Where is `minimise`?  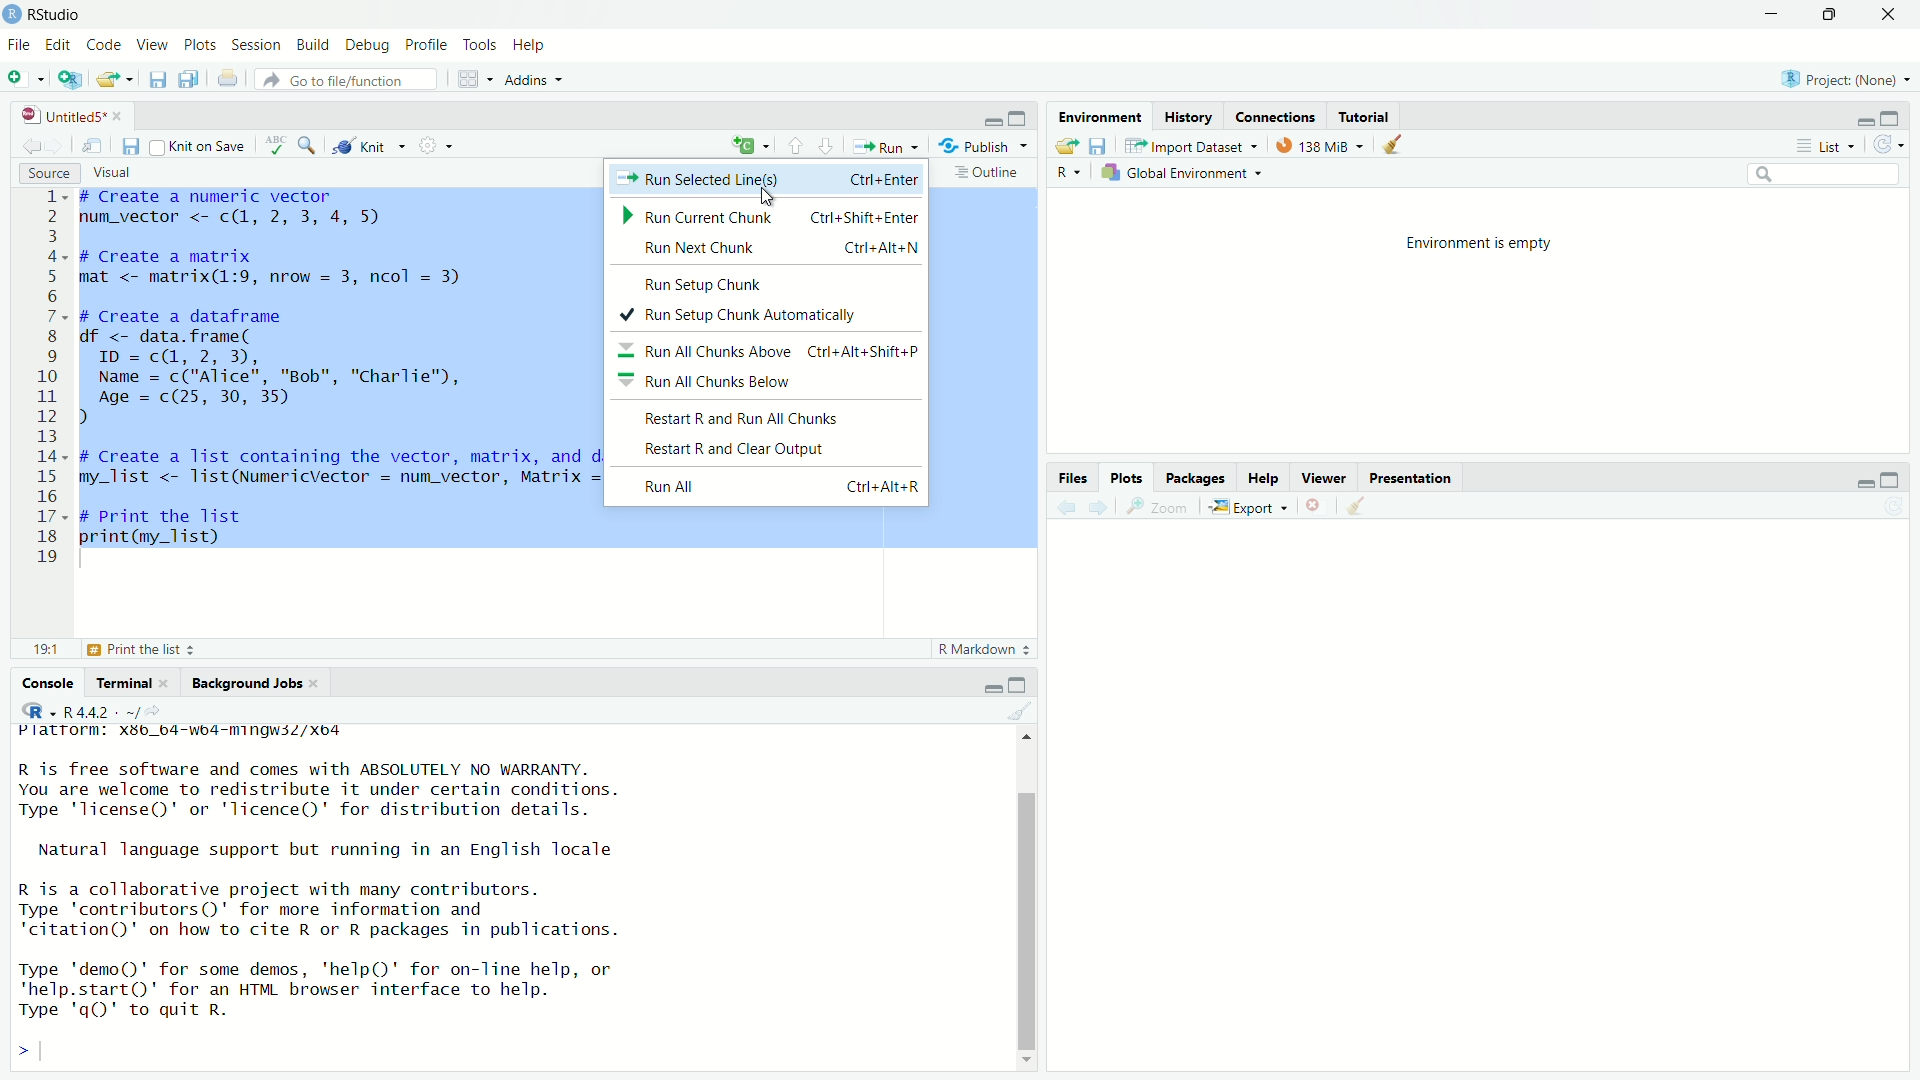
minimise is located at coordinates (1754, 19).